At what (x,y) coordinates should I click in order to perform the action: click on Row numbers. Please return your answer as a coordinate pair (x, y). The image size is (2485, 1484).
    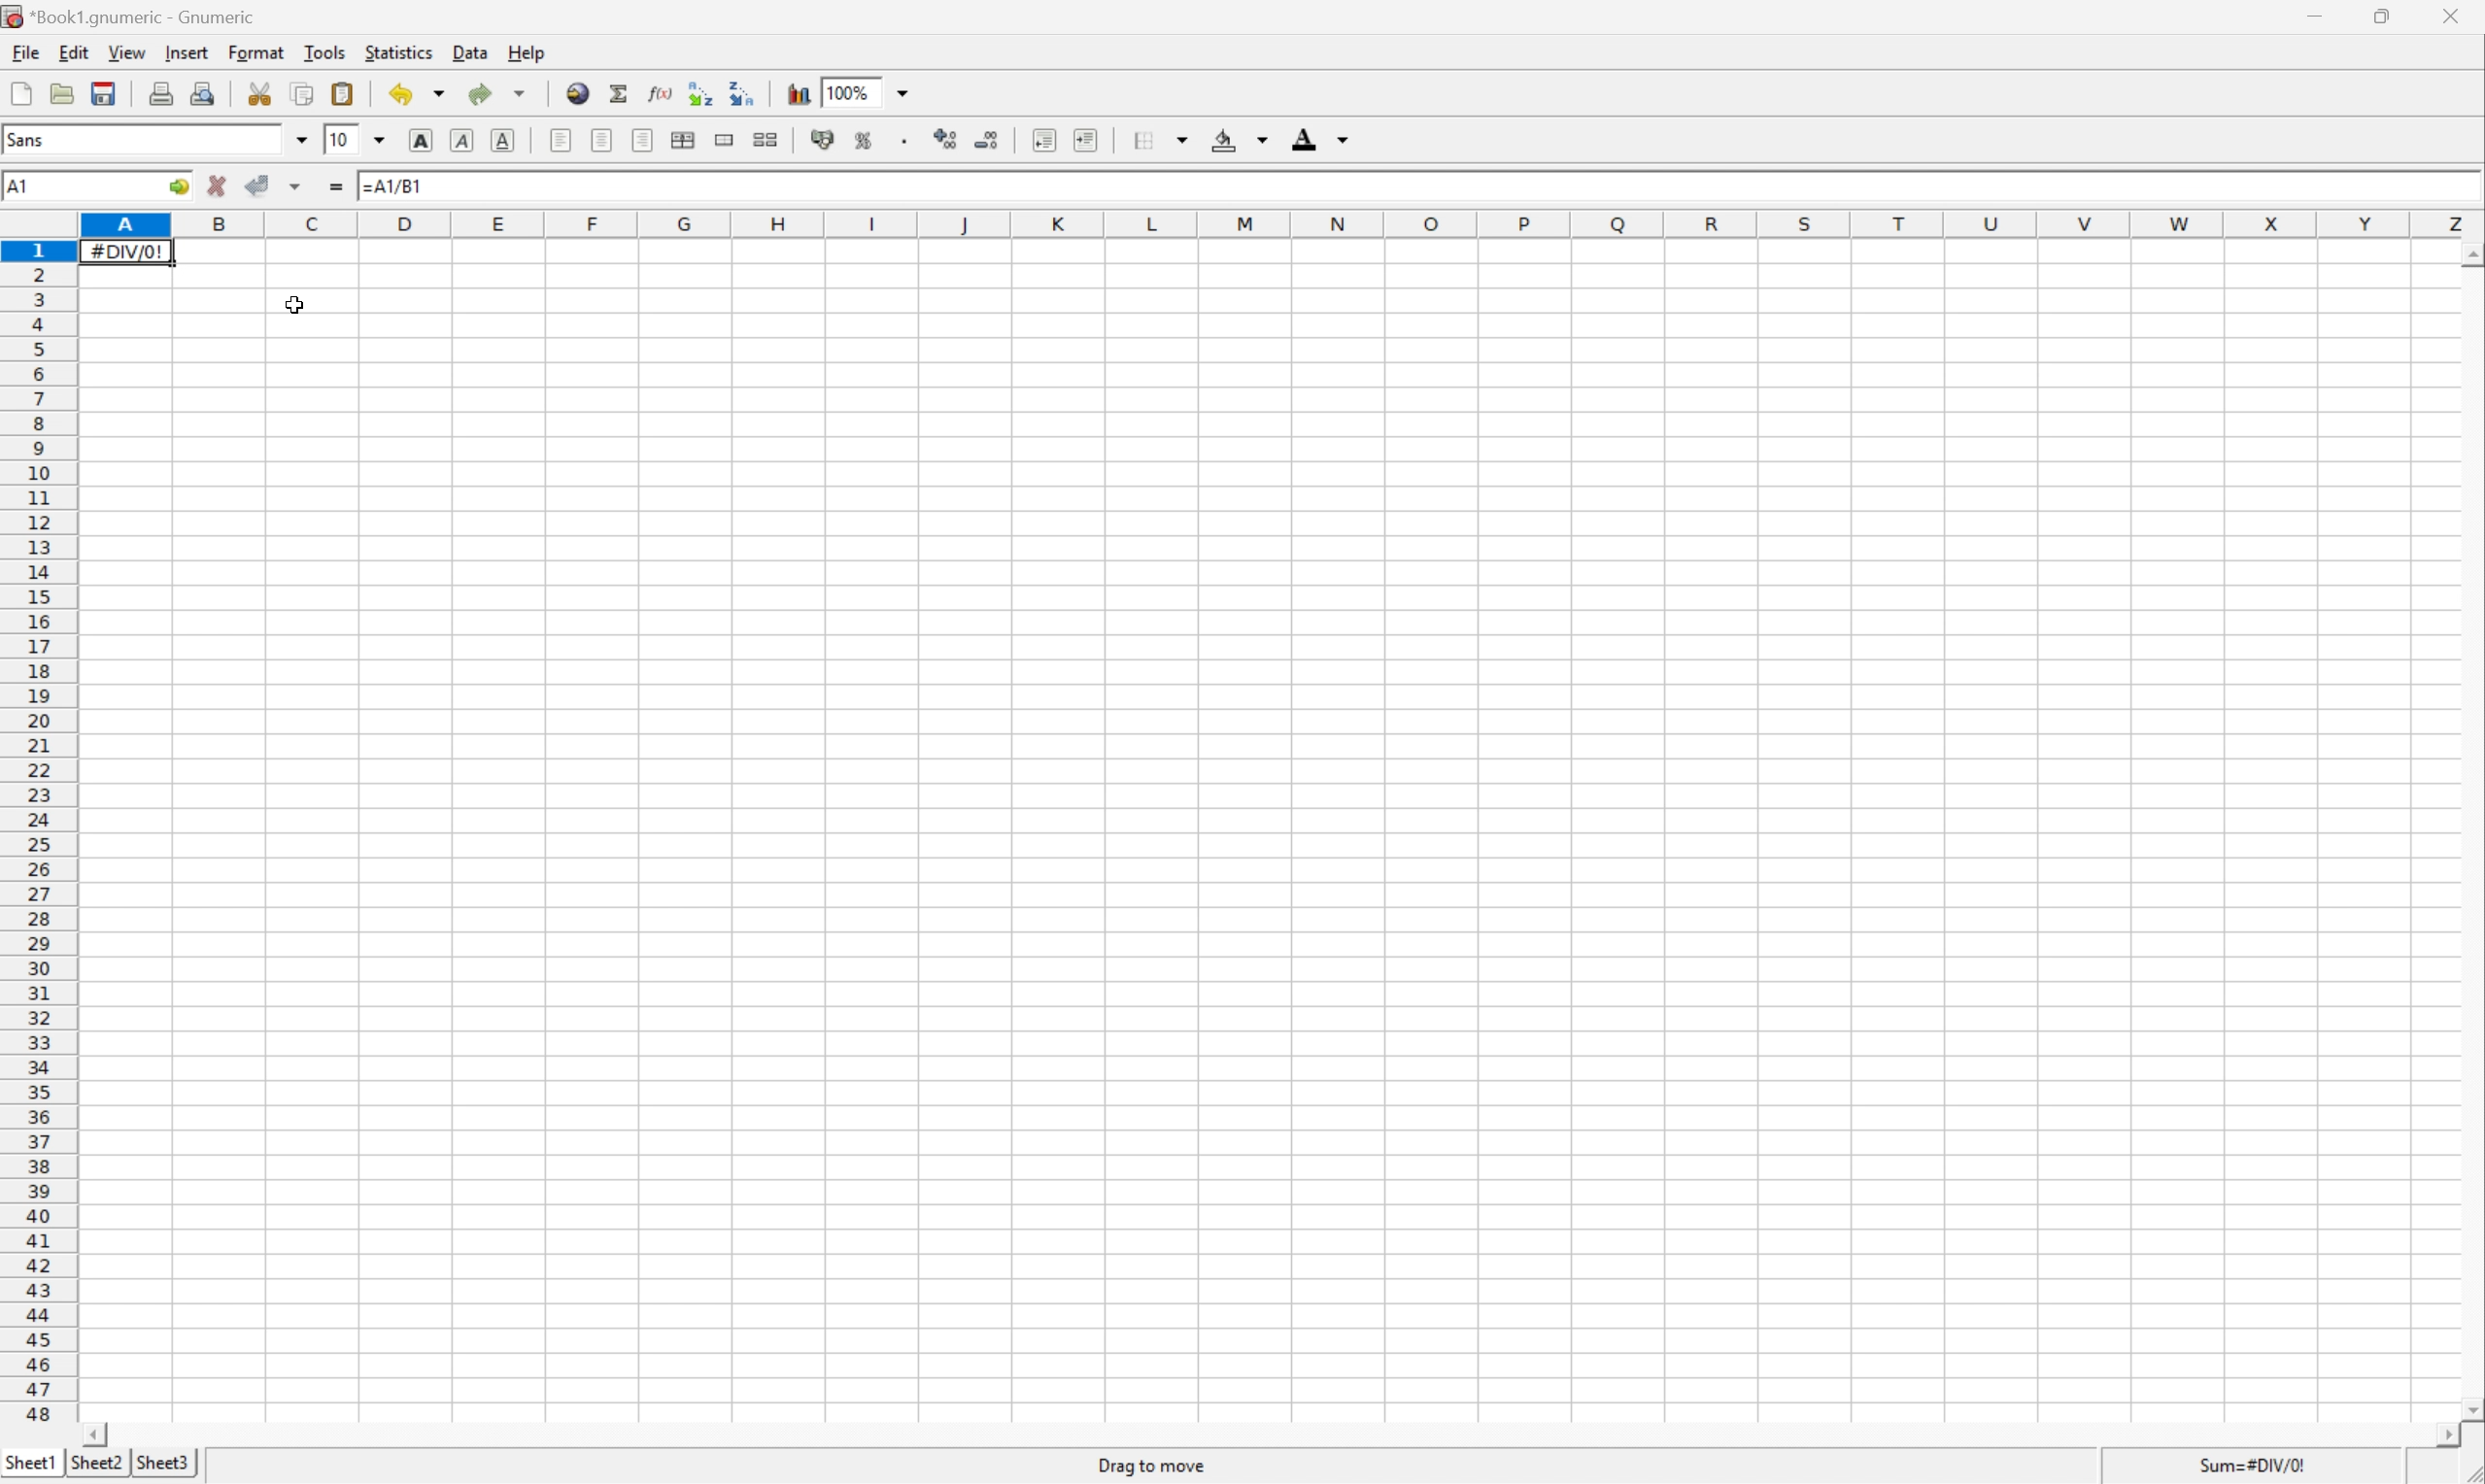
    Looking at the image, I should click on (36, 832).